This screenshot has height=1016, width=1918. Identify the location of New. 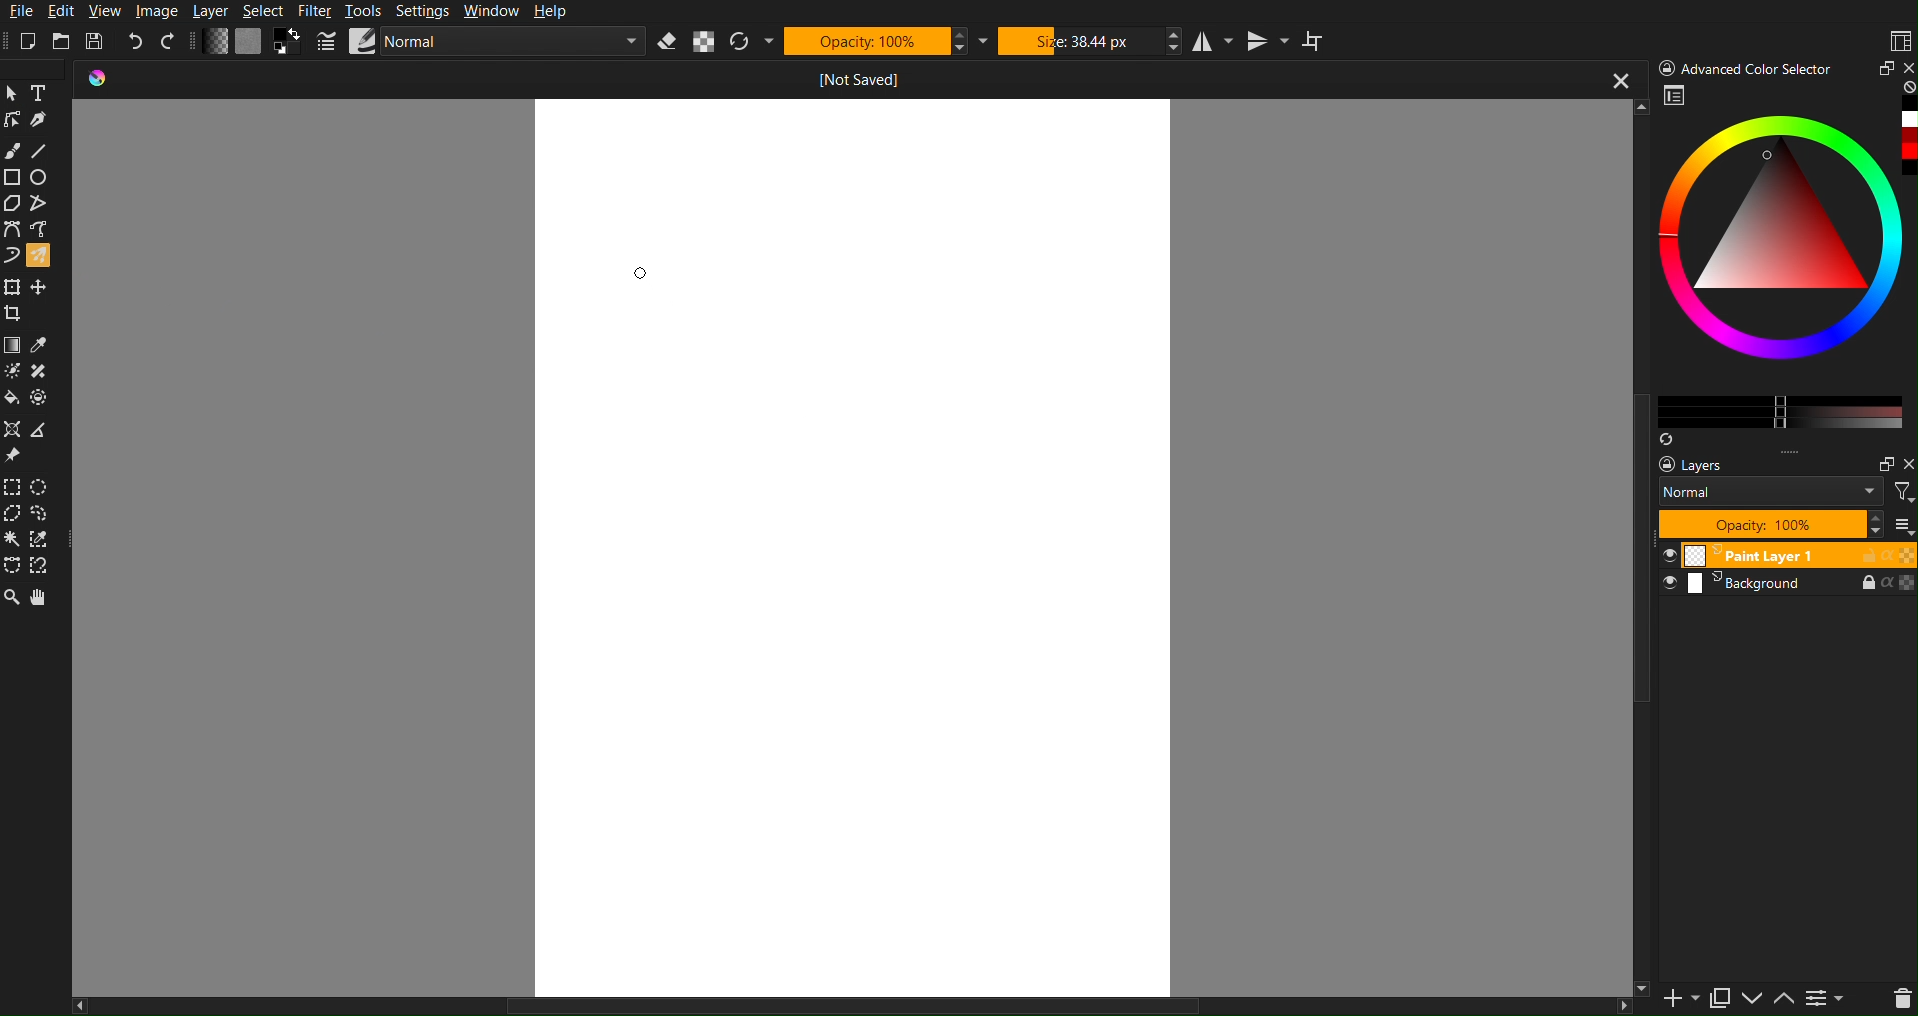
(34, 38).